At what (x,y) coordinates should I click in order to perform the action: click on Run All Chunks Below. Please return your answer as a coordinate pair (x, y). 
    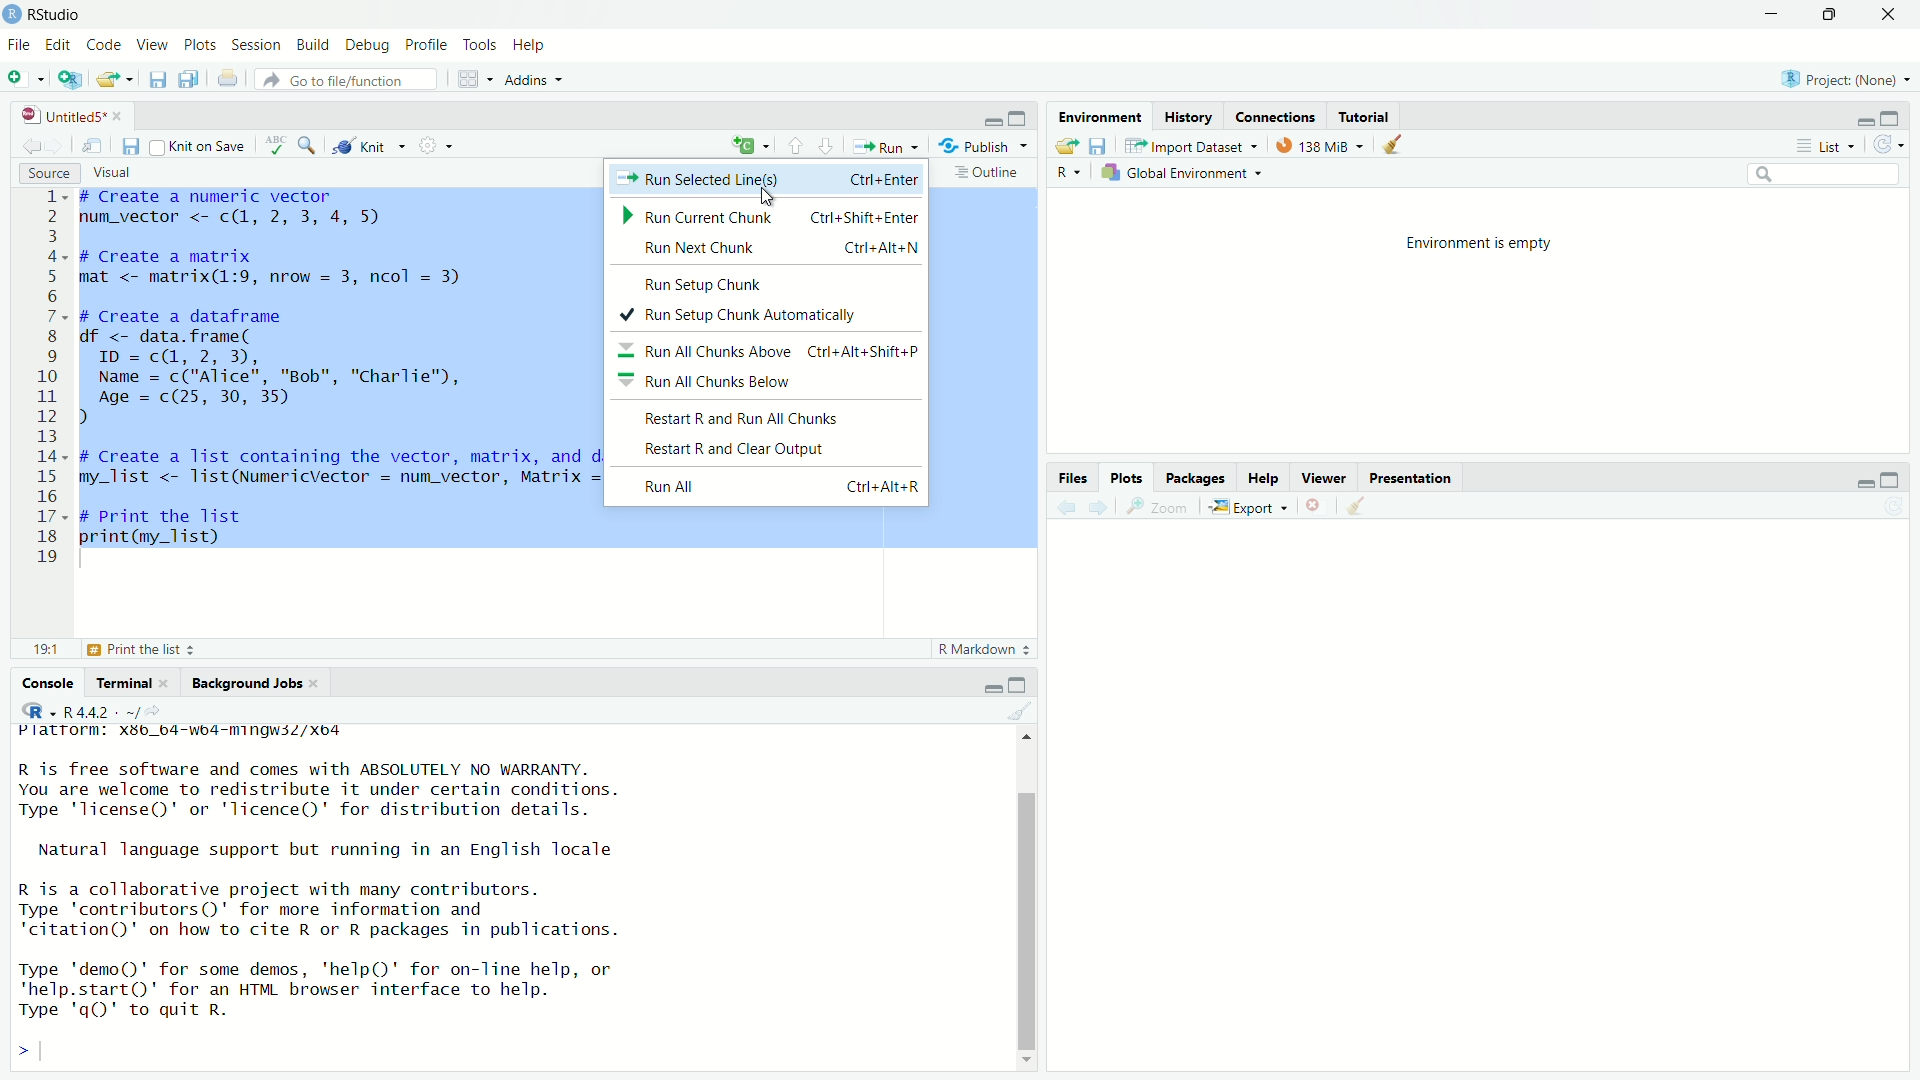
    Looking at the image, I should click on (708, 382).